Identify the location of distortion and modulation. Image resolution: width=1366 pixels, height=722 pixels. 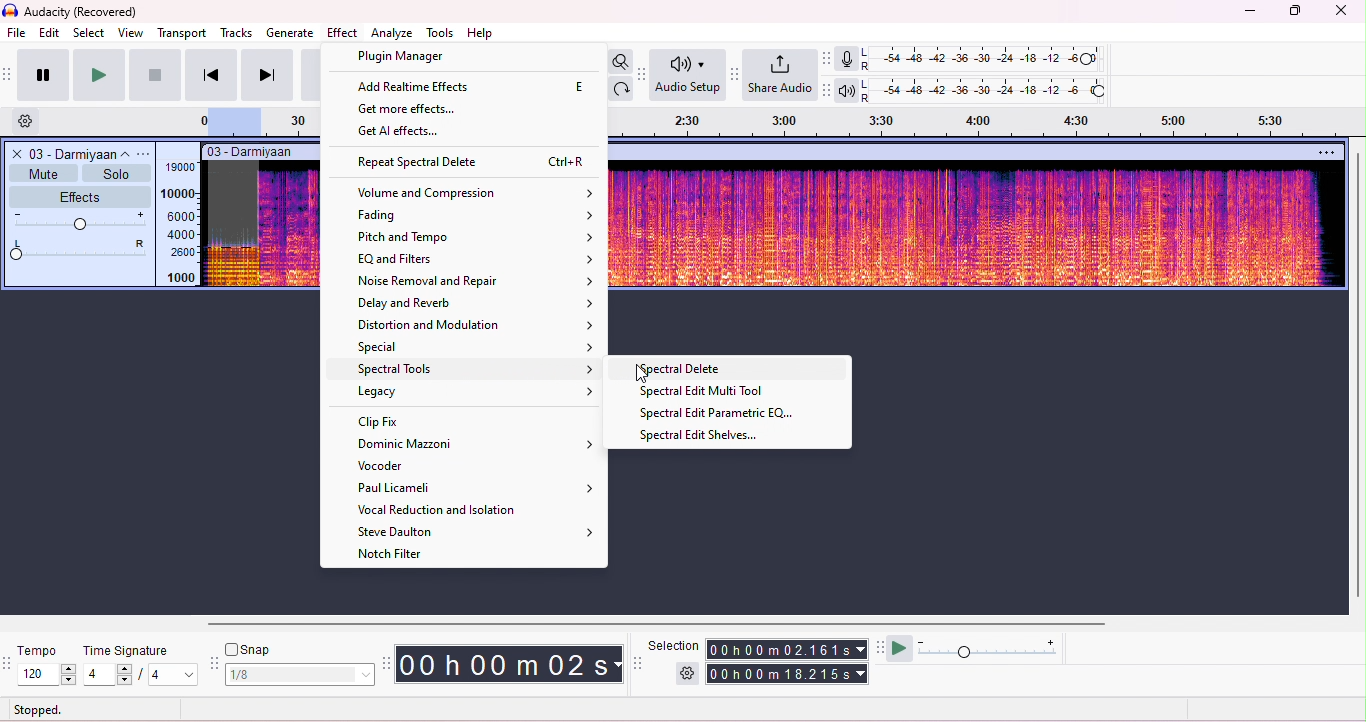
(474, 325).